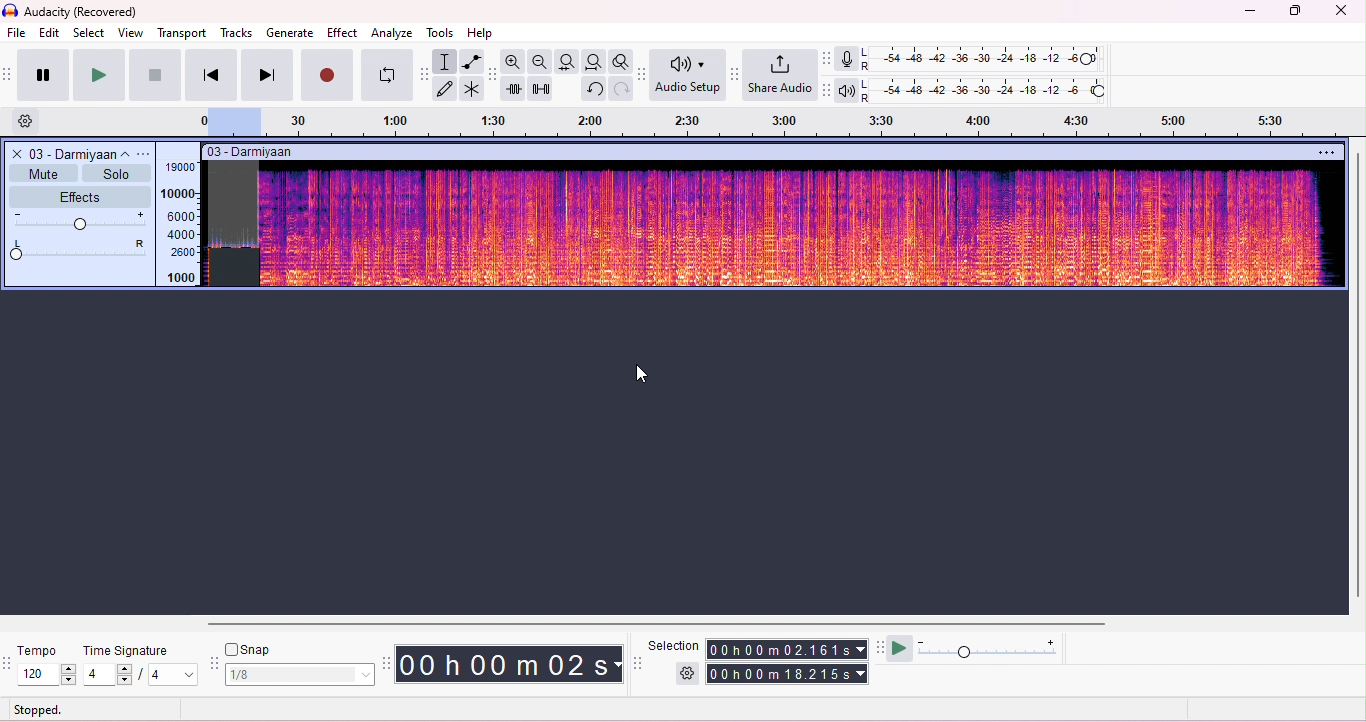 This screenshot has width=1366, height=722. Describe the element at coordinates (542, 88) in the screenshot. I see `silence selection` at that location.